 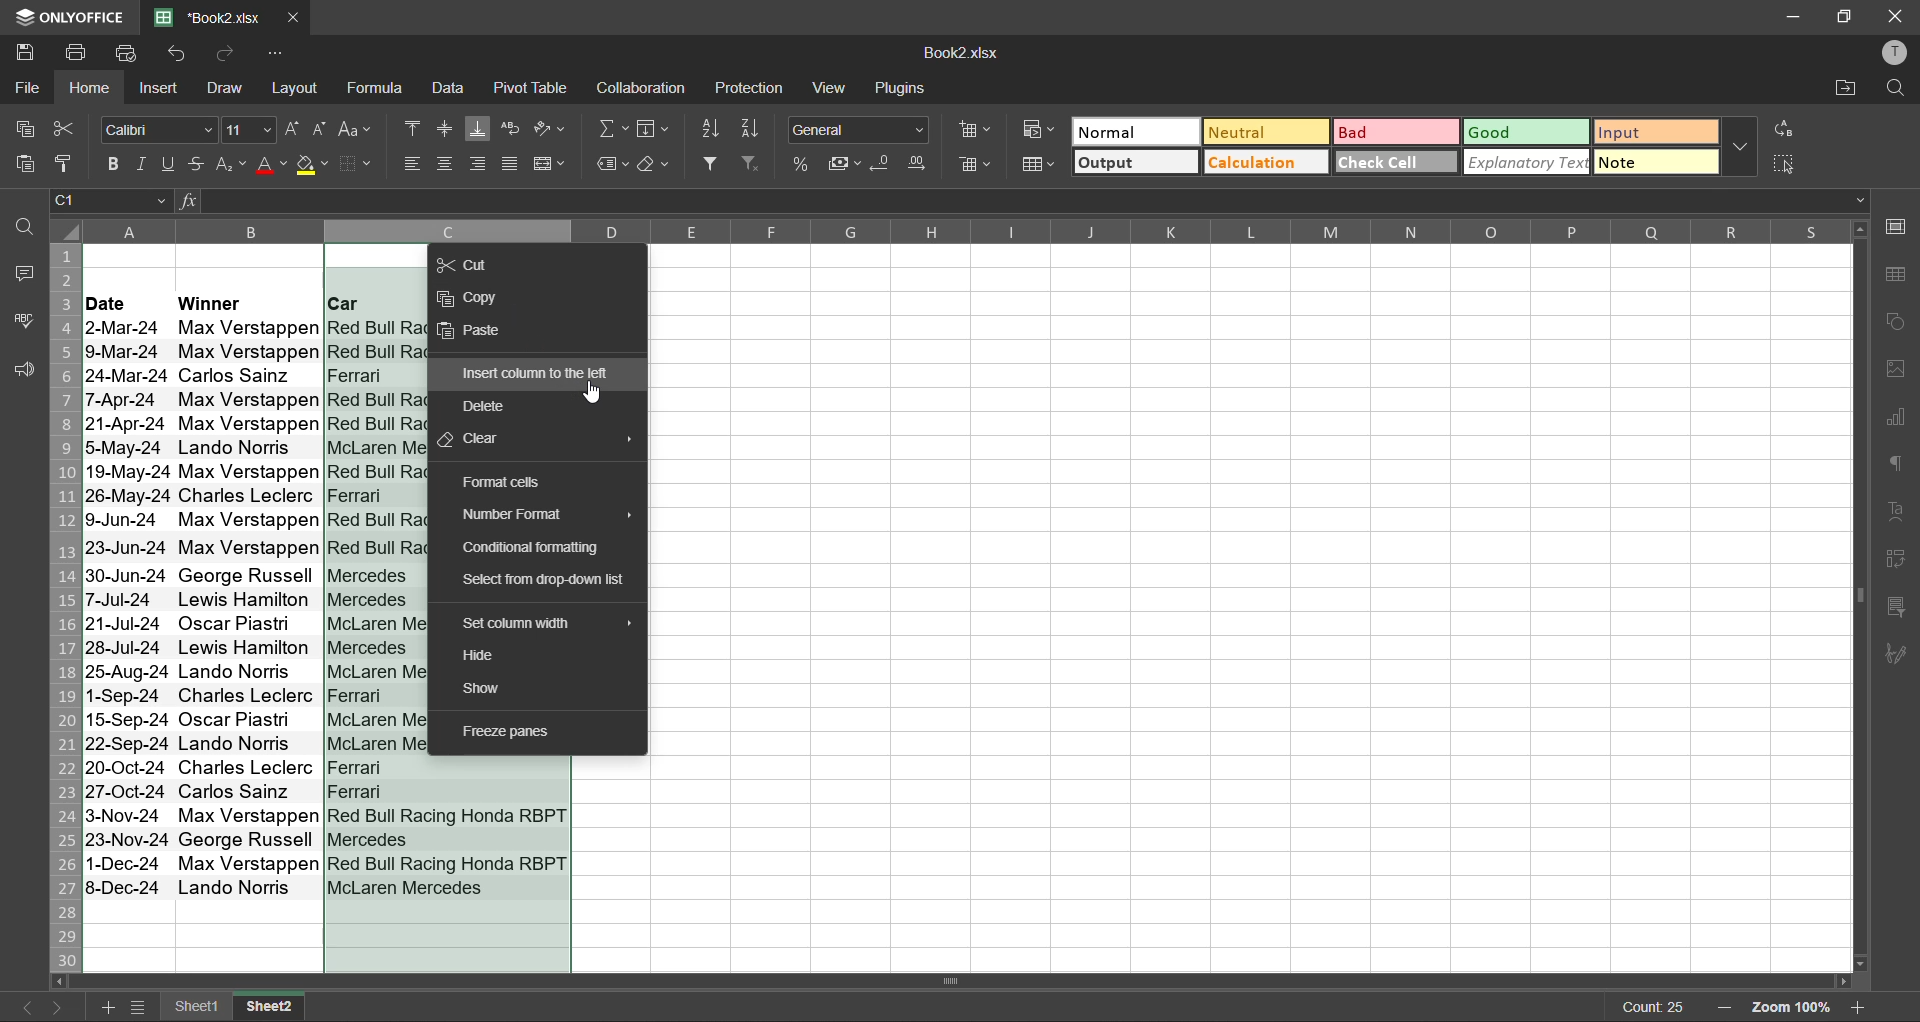 I want to click on check cell, so click(x=1390, y=166).